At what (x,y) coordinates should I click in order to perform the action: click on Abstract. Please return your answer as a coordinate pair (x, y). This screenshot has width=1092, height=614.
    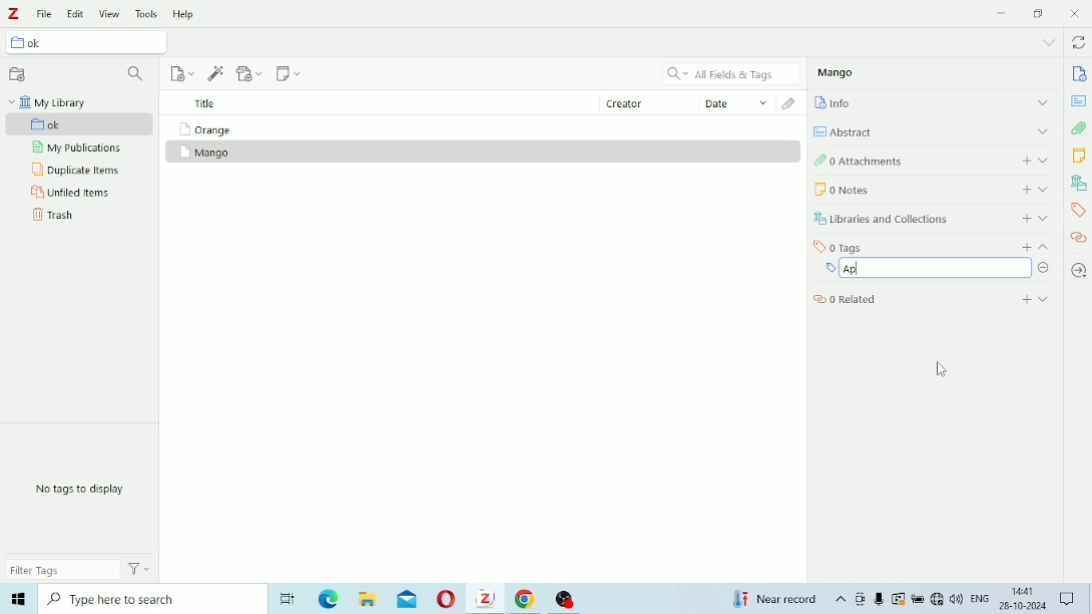
    Looking at the image, I should click on (1079, 101).